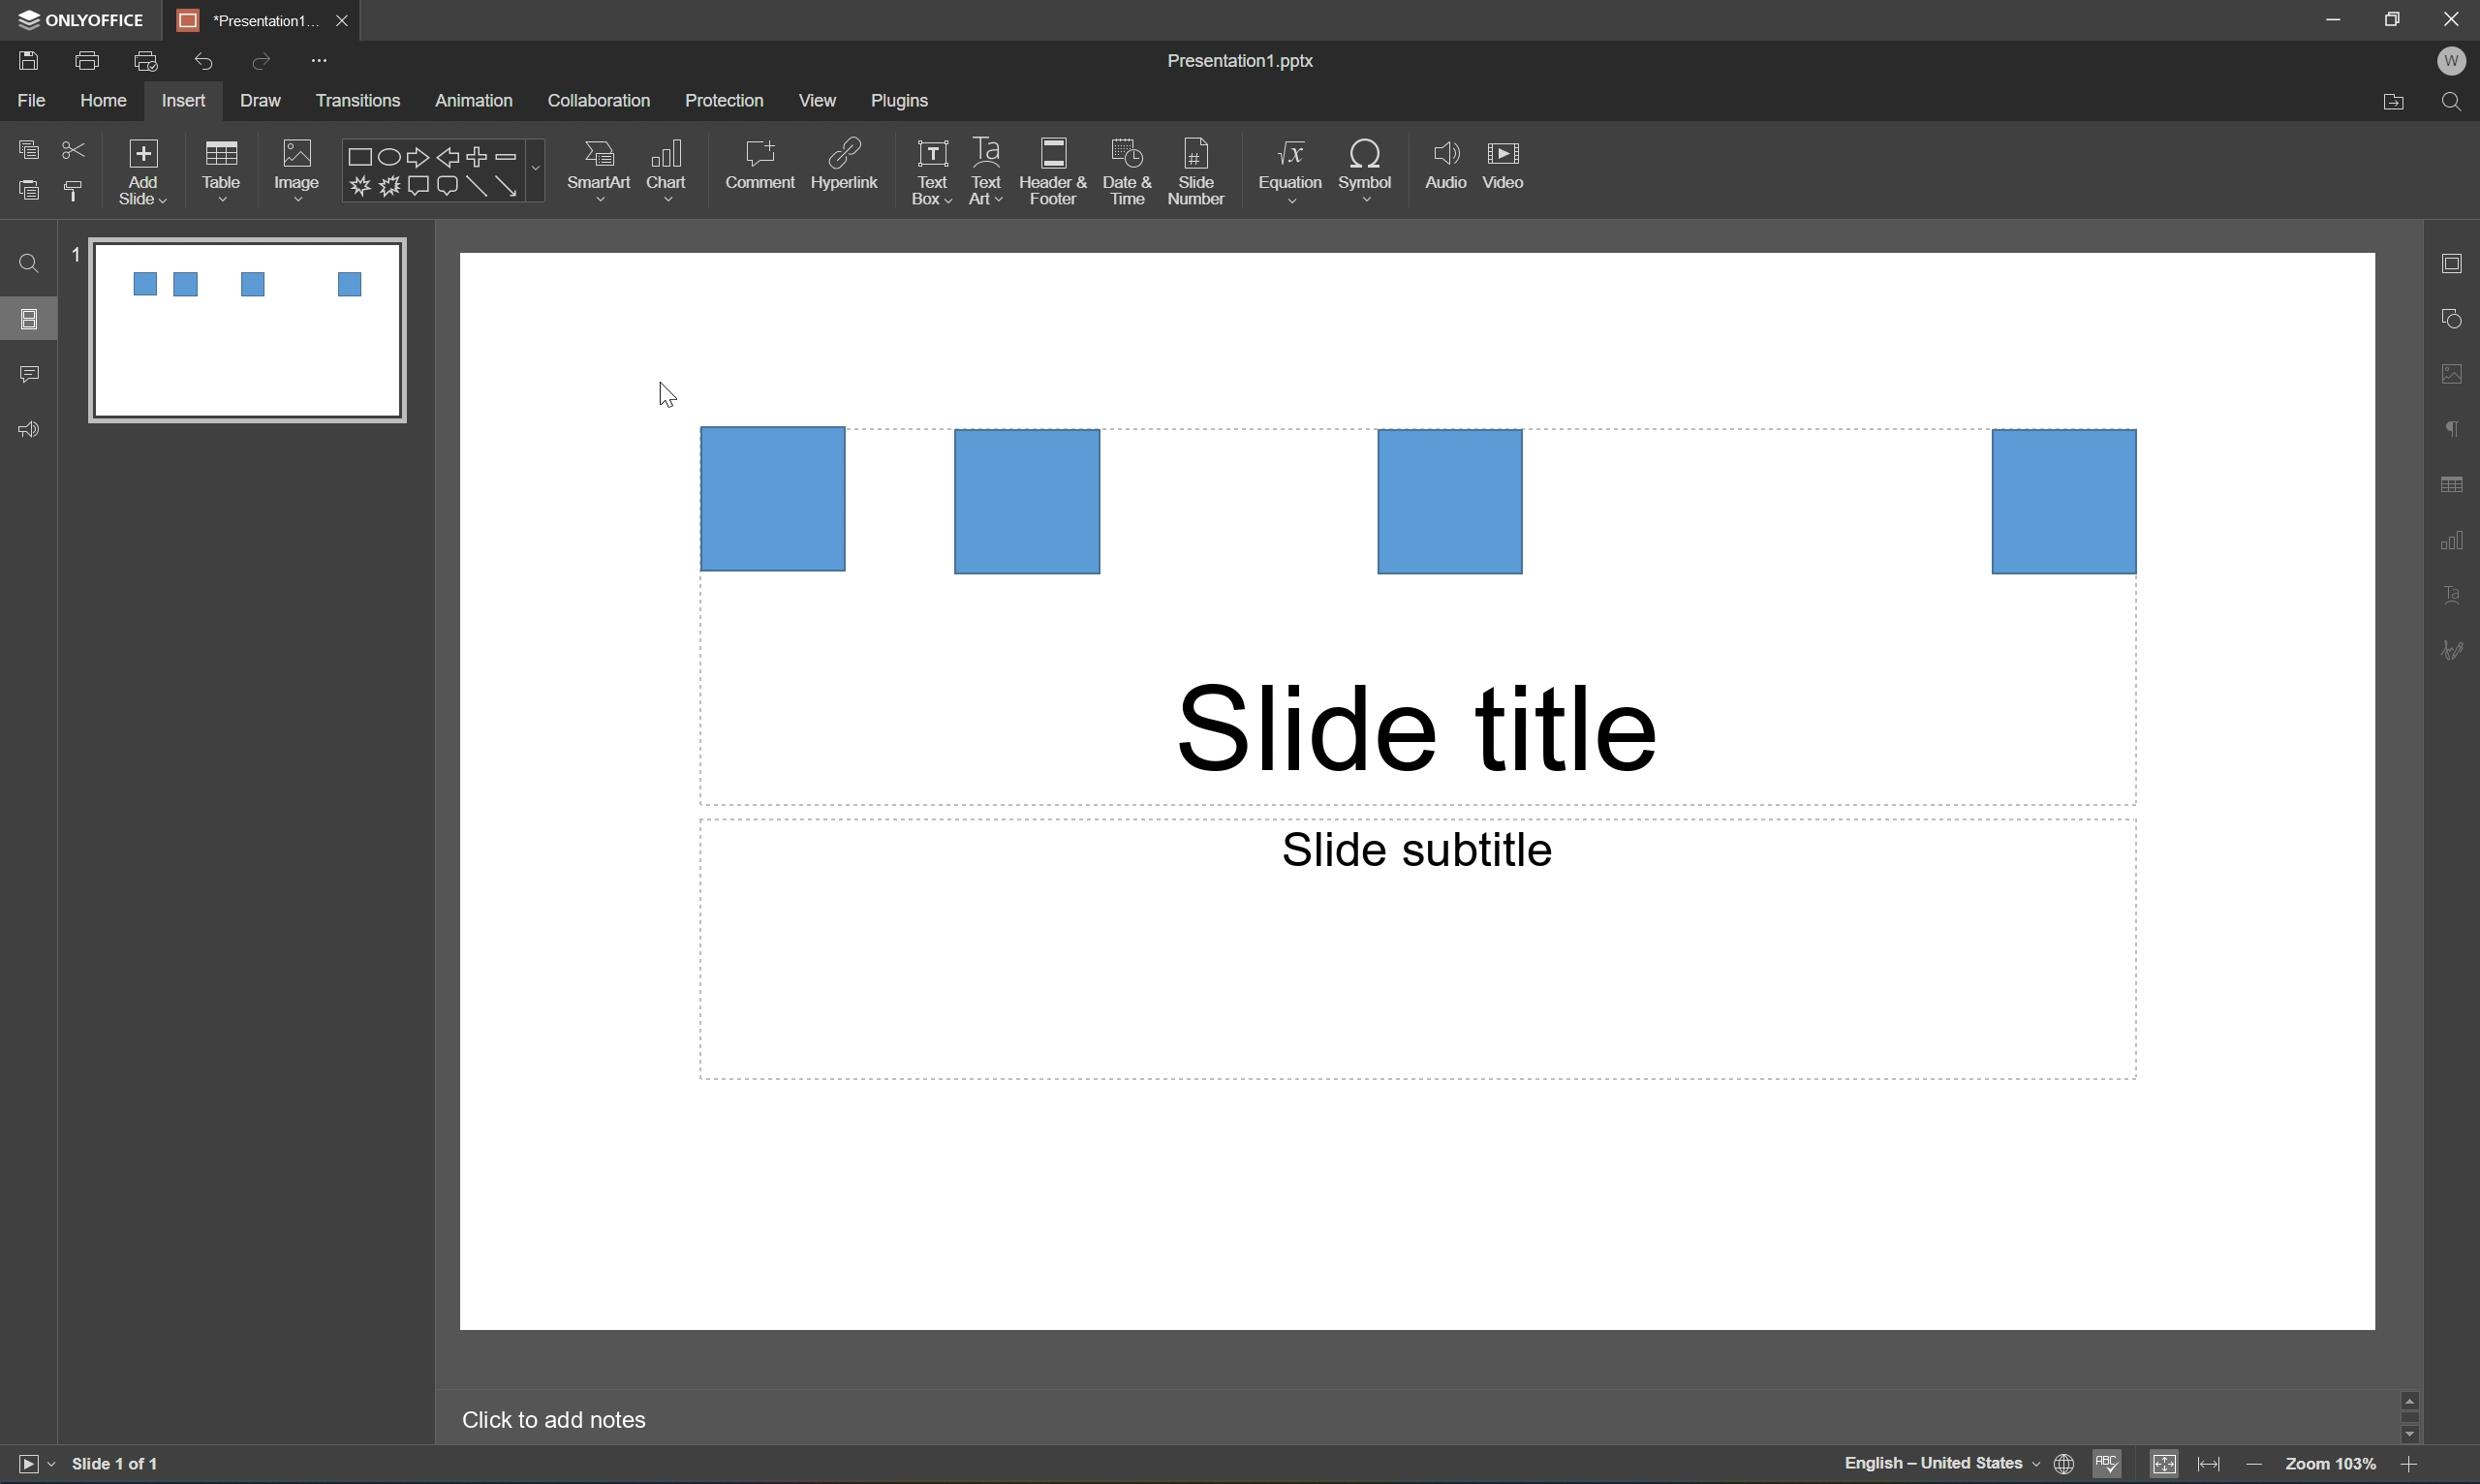 Image resolution: width=2480 pixels, height=1484 pixels. I want to click on table, so click(230, 165).